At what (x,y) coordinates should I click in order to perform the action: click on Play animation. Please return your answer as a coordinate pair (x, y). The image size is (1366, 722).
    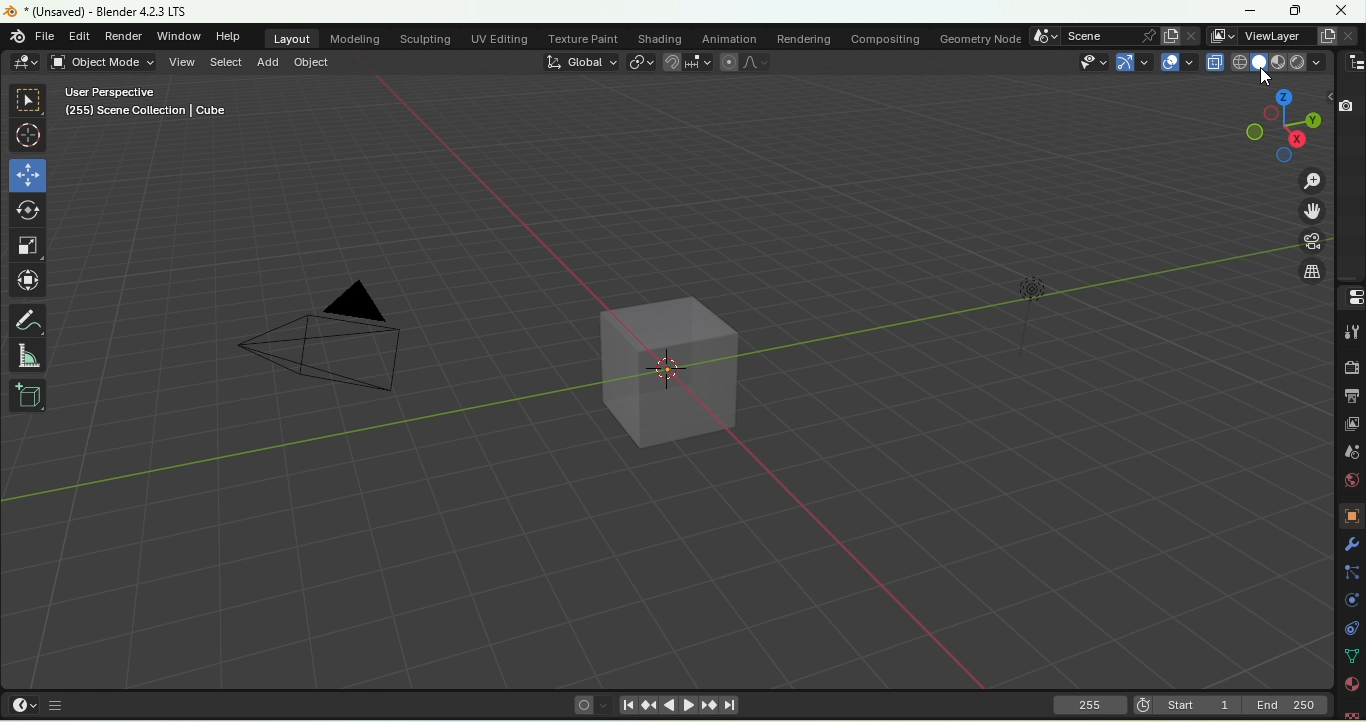
    Looking at the image, I should click on (686, 705).